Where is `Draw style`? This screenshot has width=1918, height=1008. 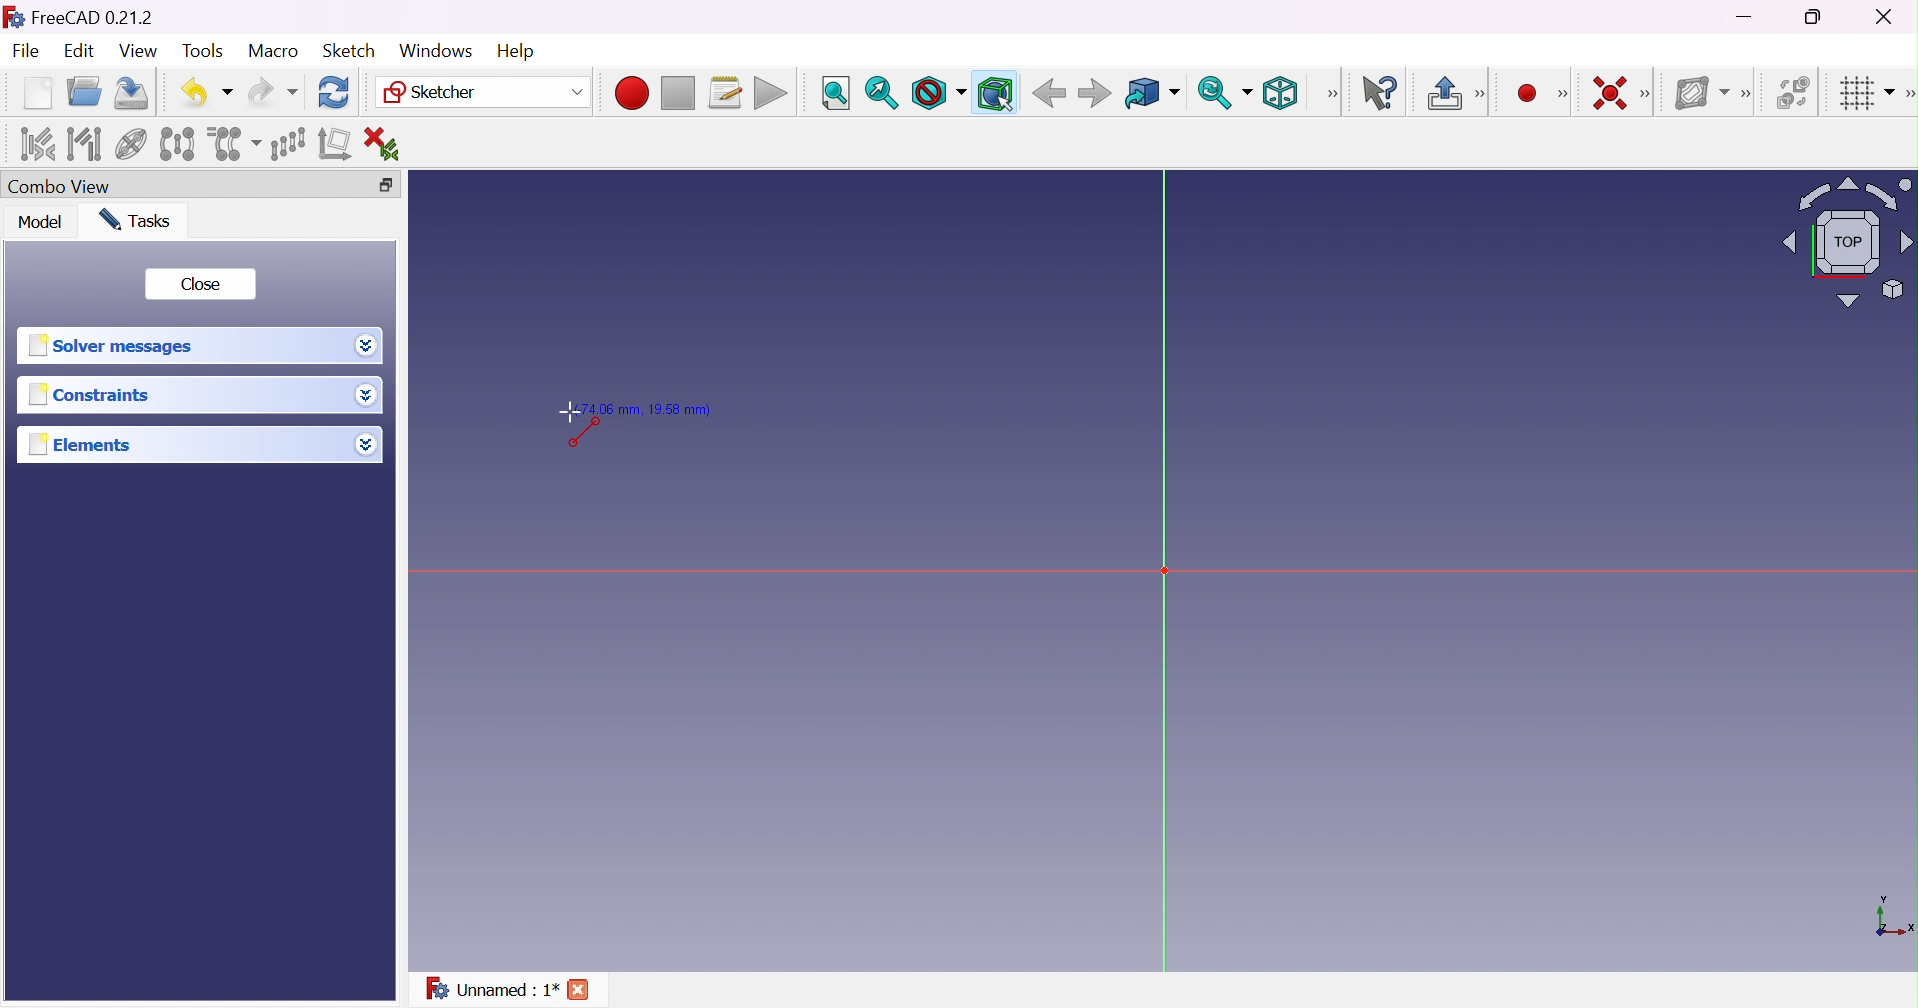
Draw style is located at coordinates (939, 93).